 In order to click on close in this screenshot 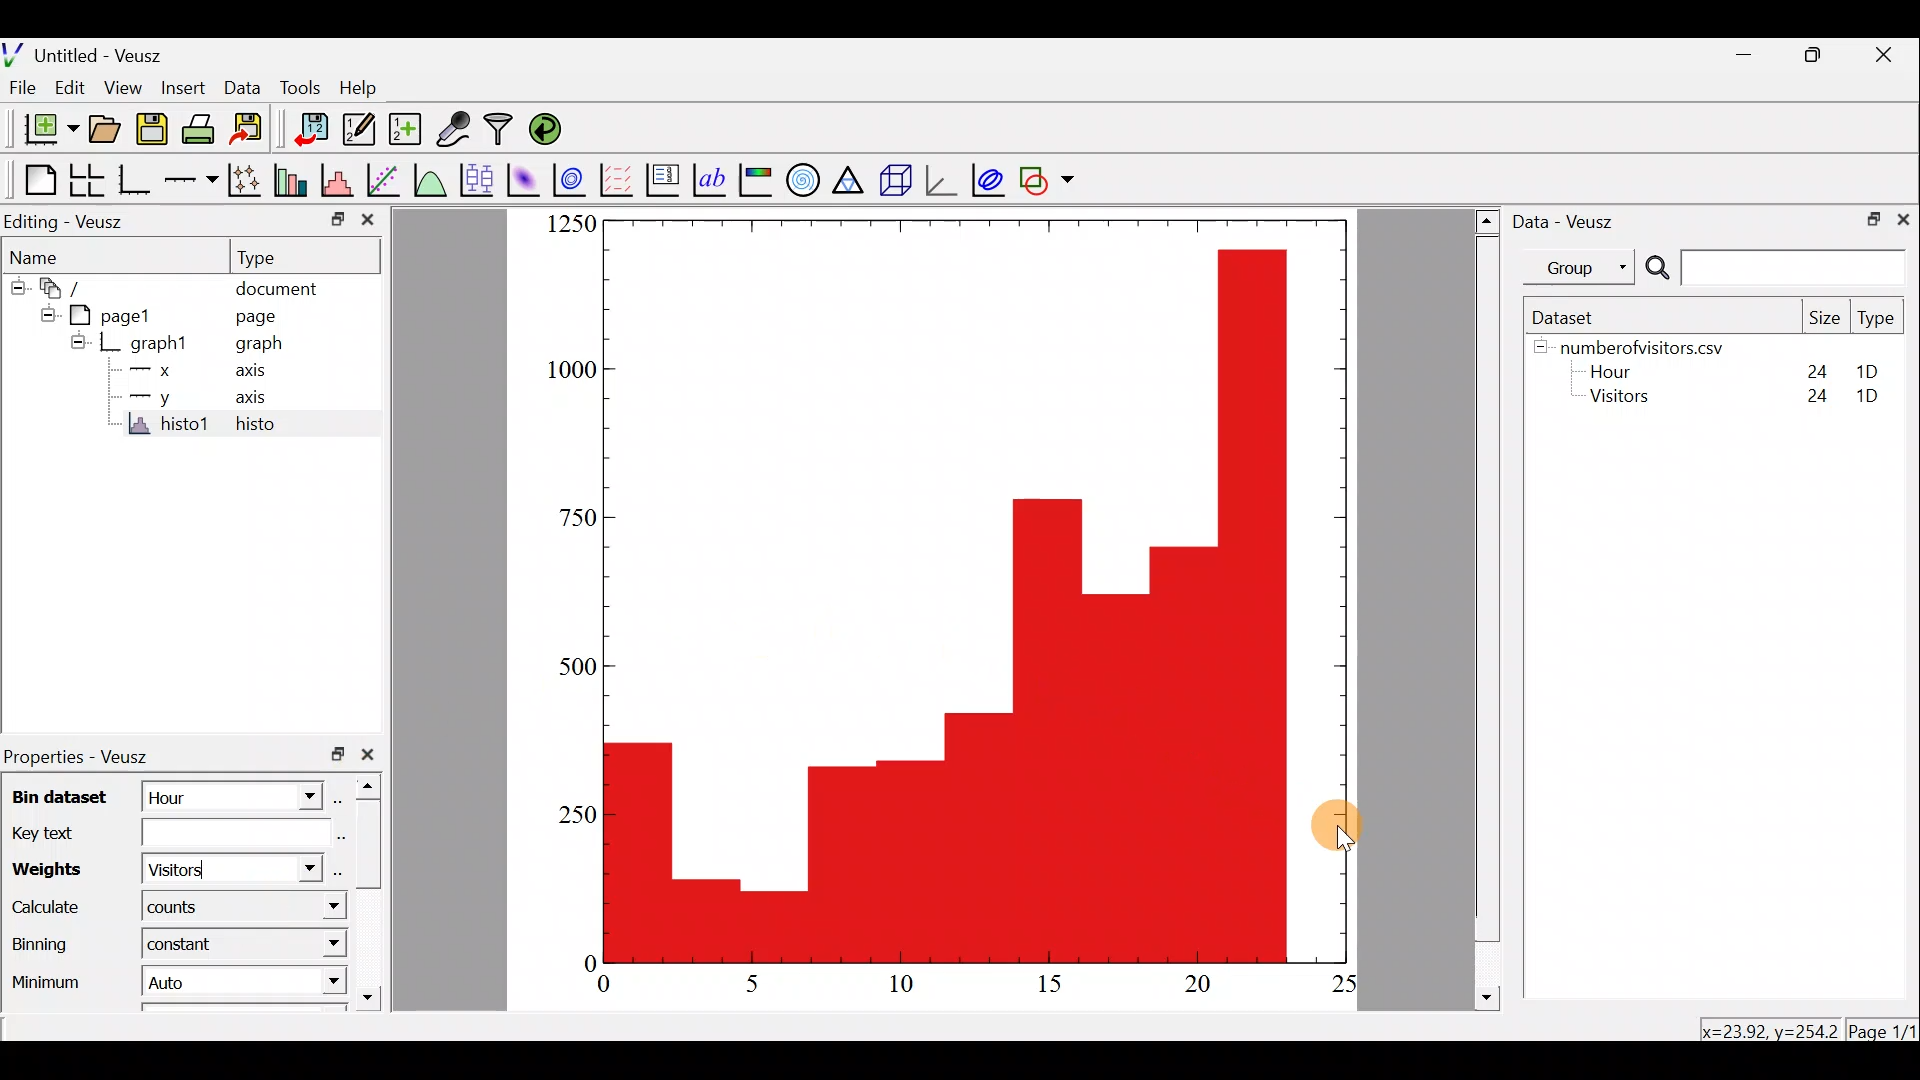, I will do `click(1888, 58)`.